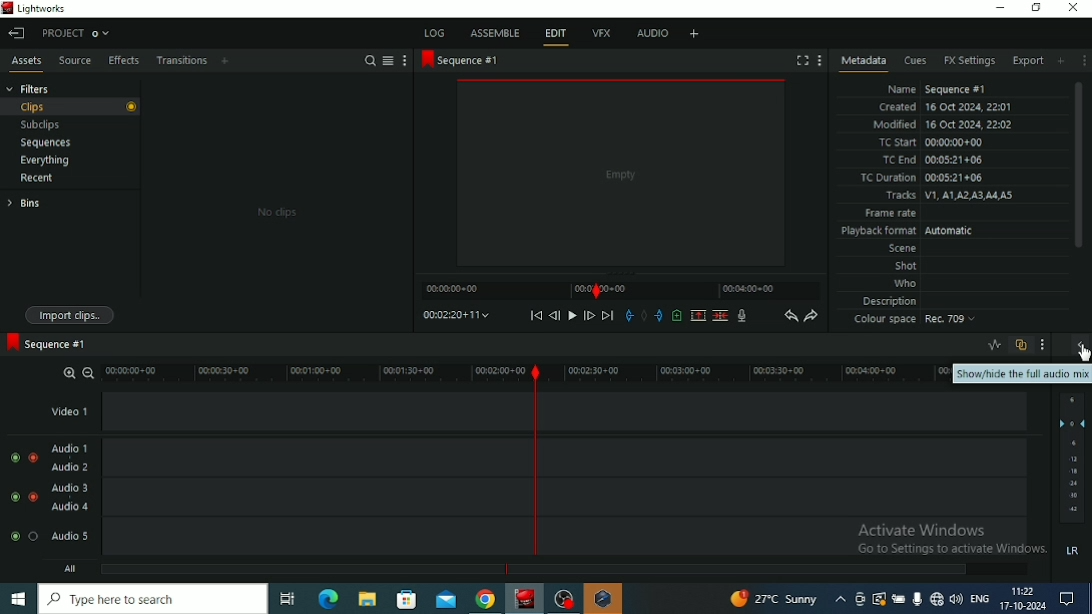  I want to click on Meet Now, so click(860, 599).